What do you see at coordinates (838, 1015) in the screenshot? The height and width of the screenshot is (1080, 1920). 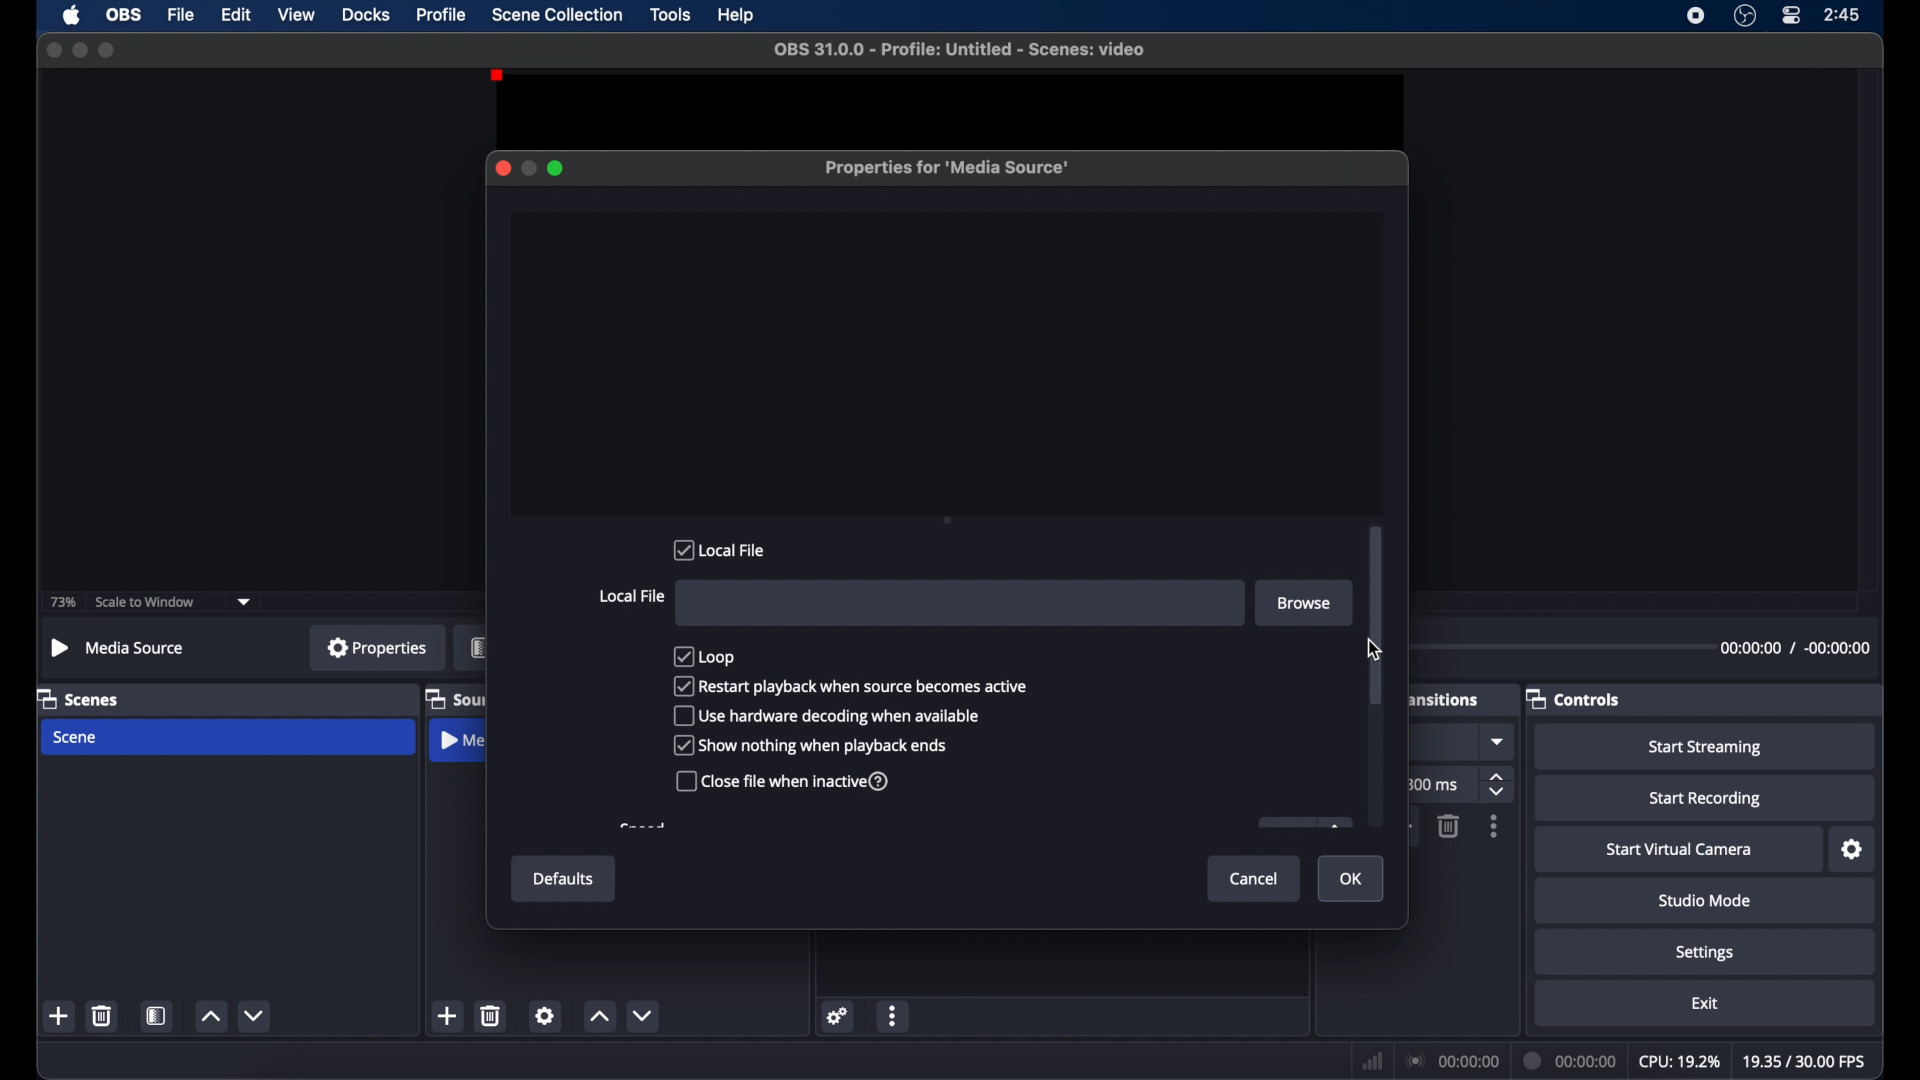 I see `settings` at bounding box center [838, 1015].